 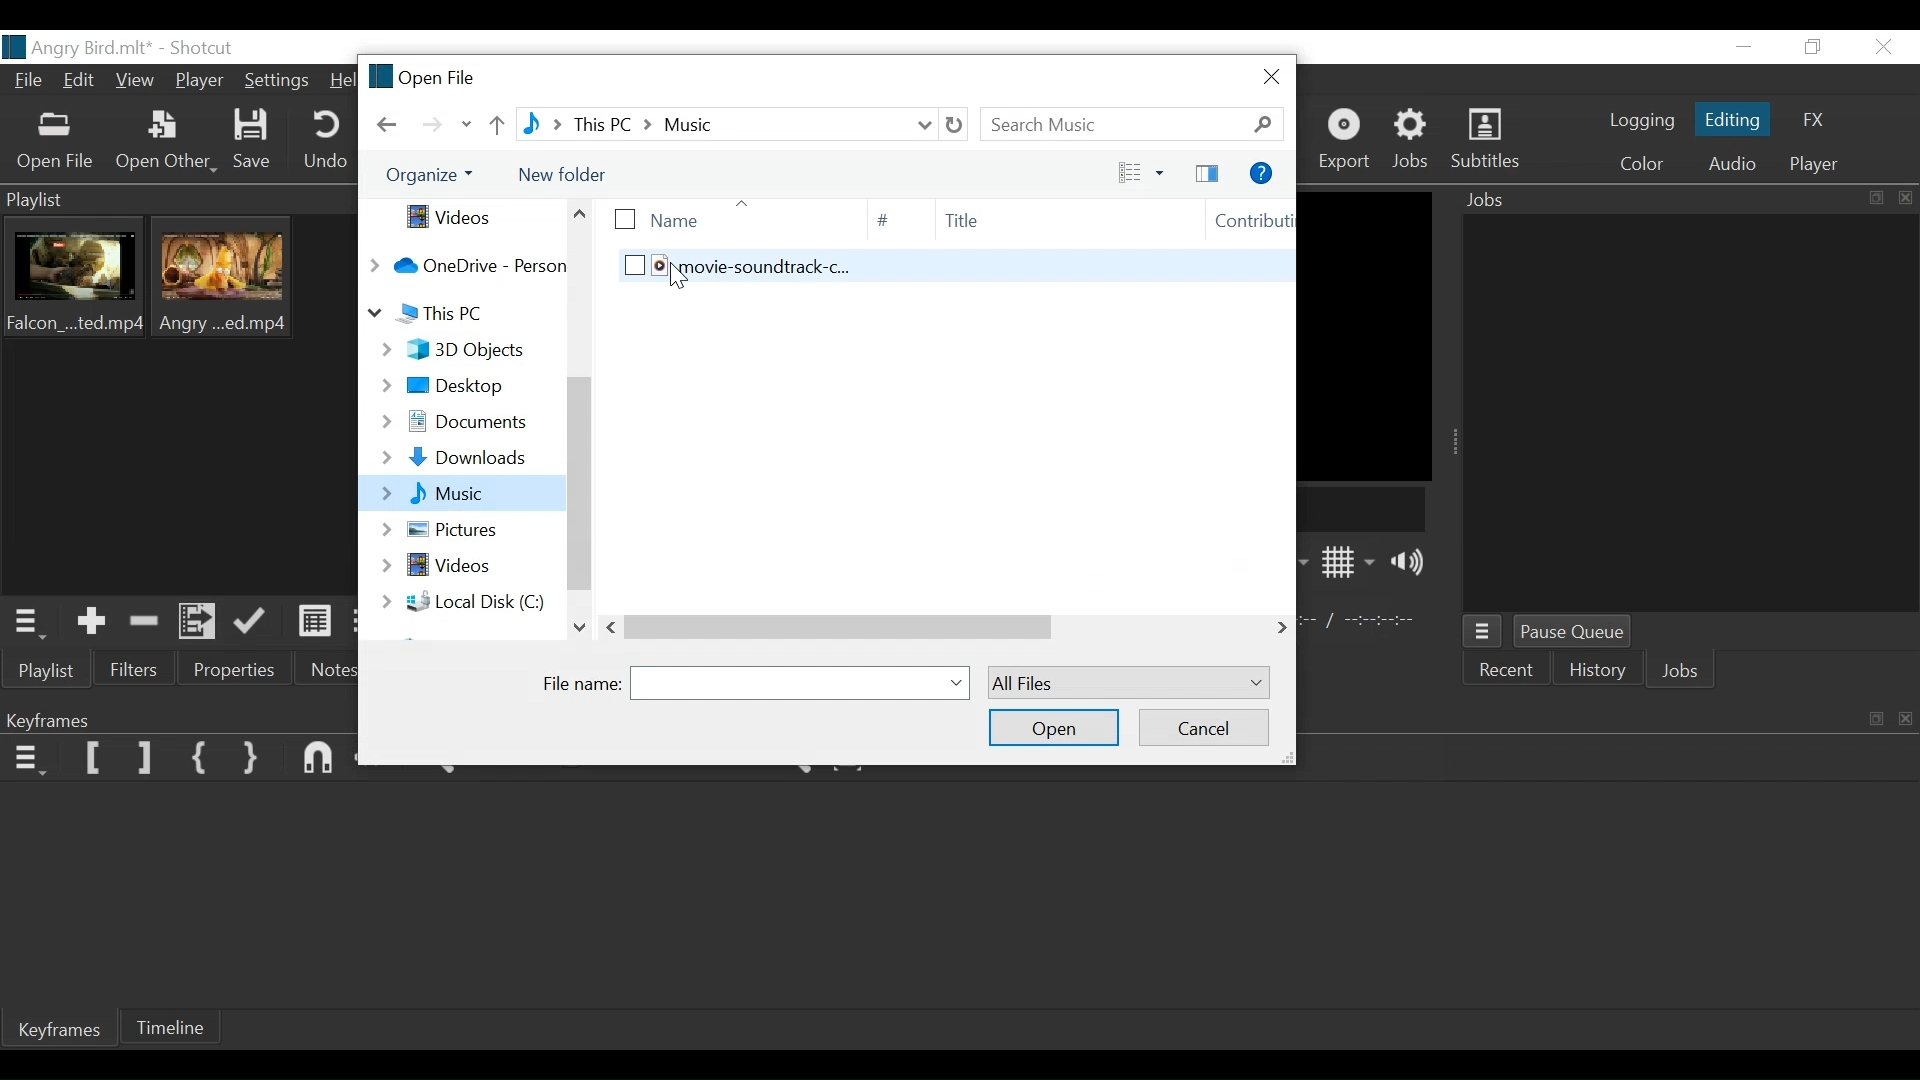 What do you see at coordinates (1870, 717) in the screenshot?
I see `minimize` at bounding box center [1870, 717].